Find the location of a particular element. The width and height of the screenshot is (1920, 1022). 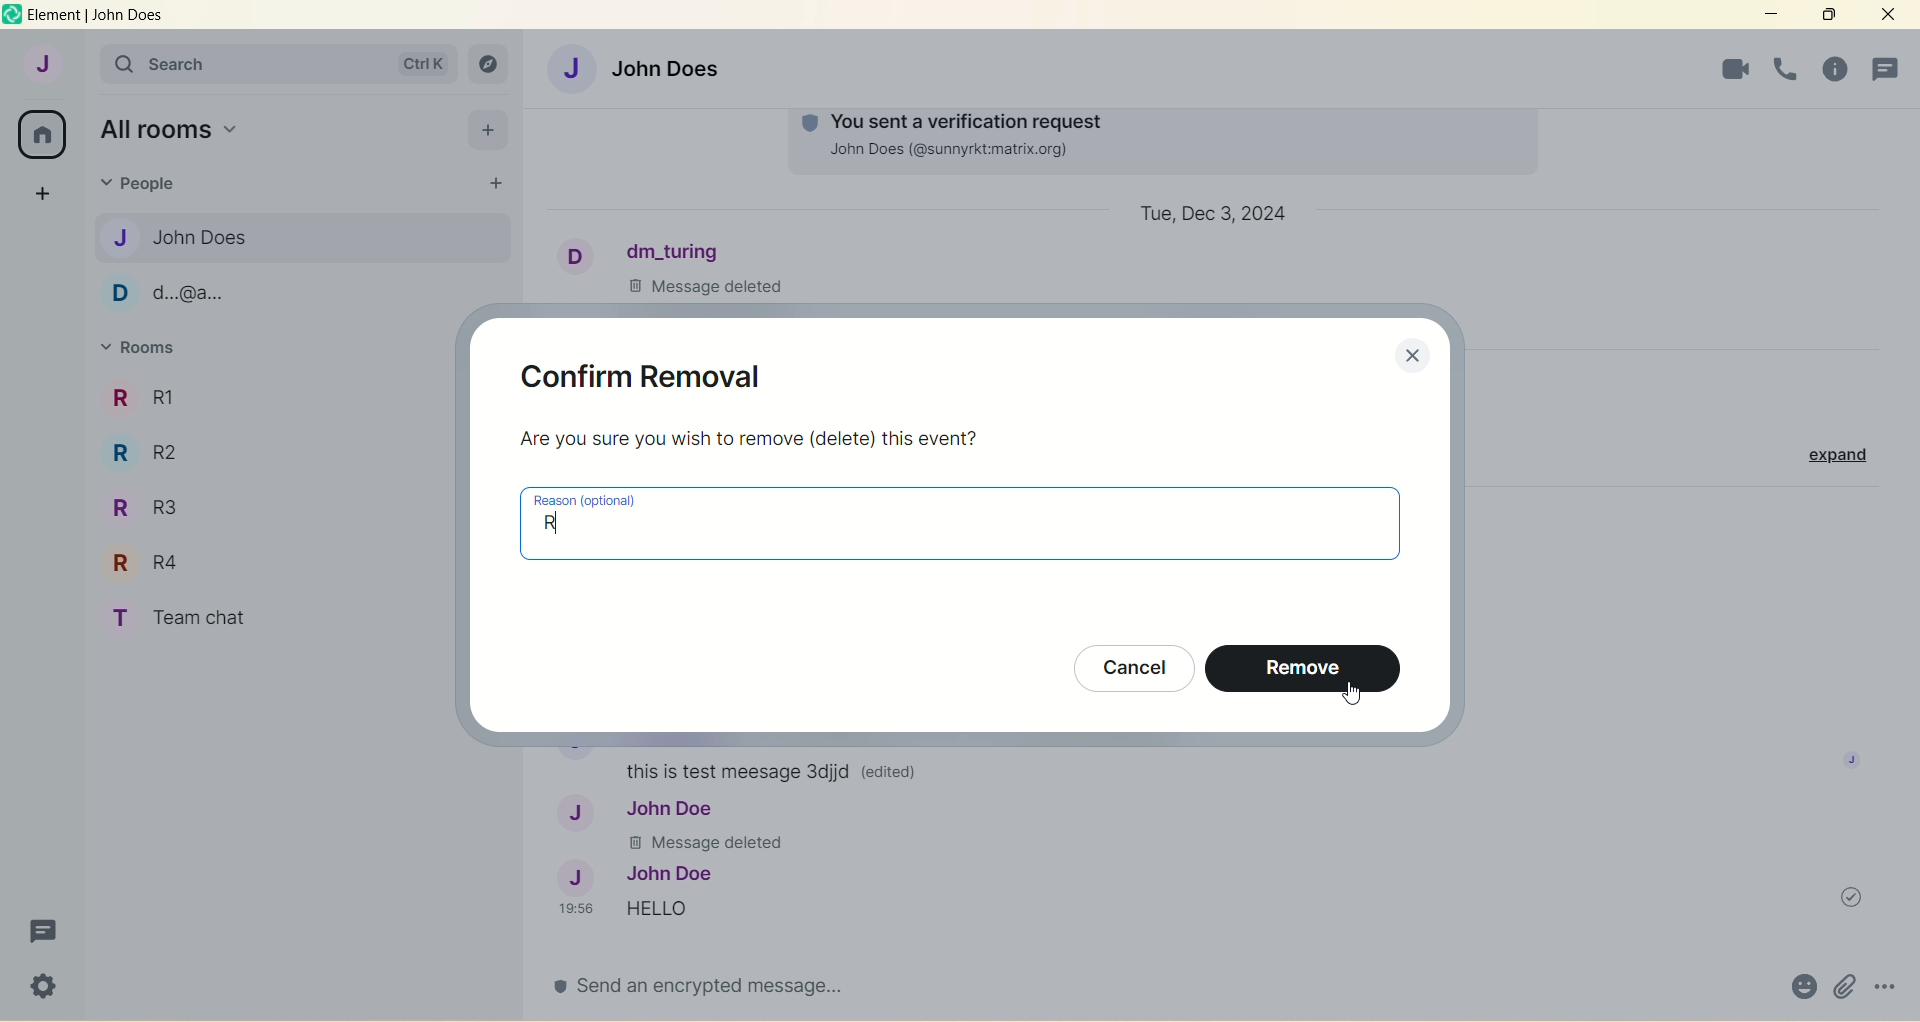

expand is located at coordinates (1829, 454).